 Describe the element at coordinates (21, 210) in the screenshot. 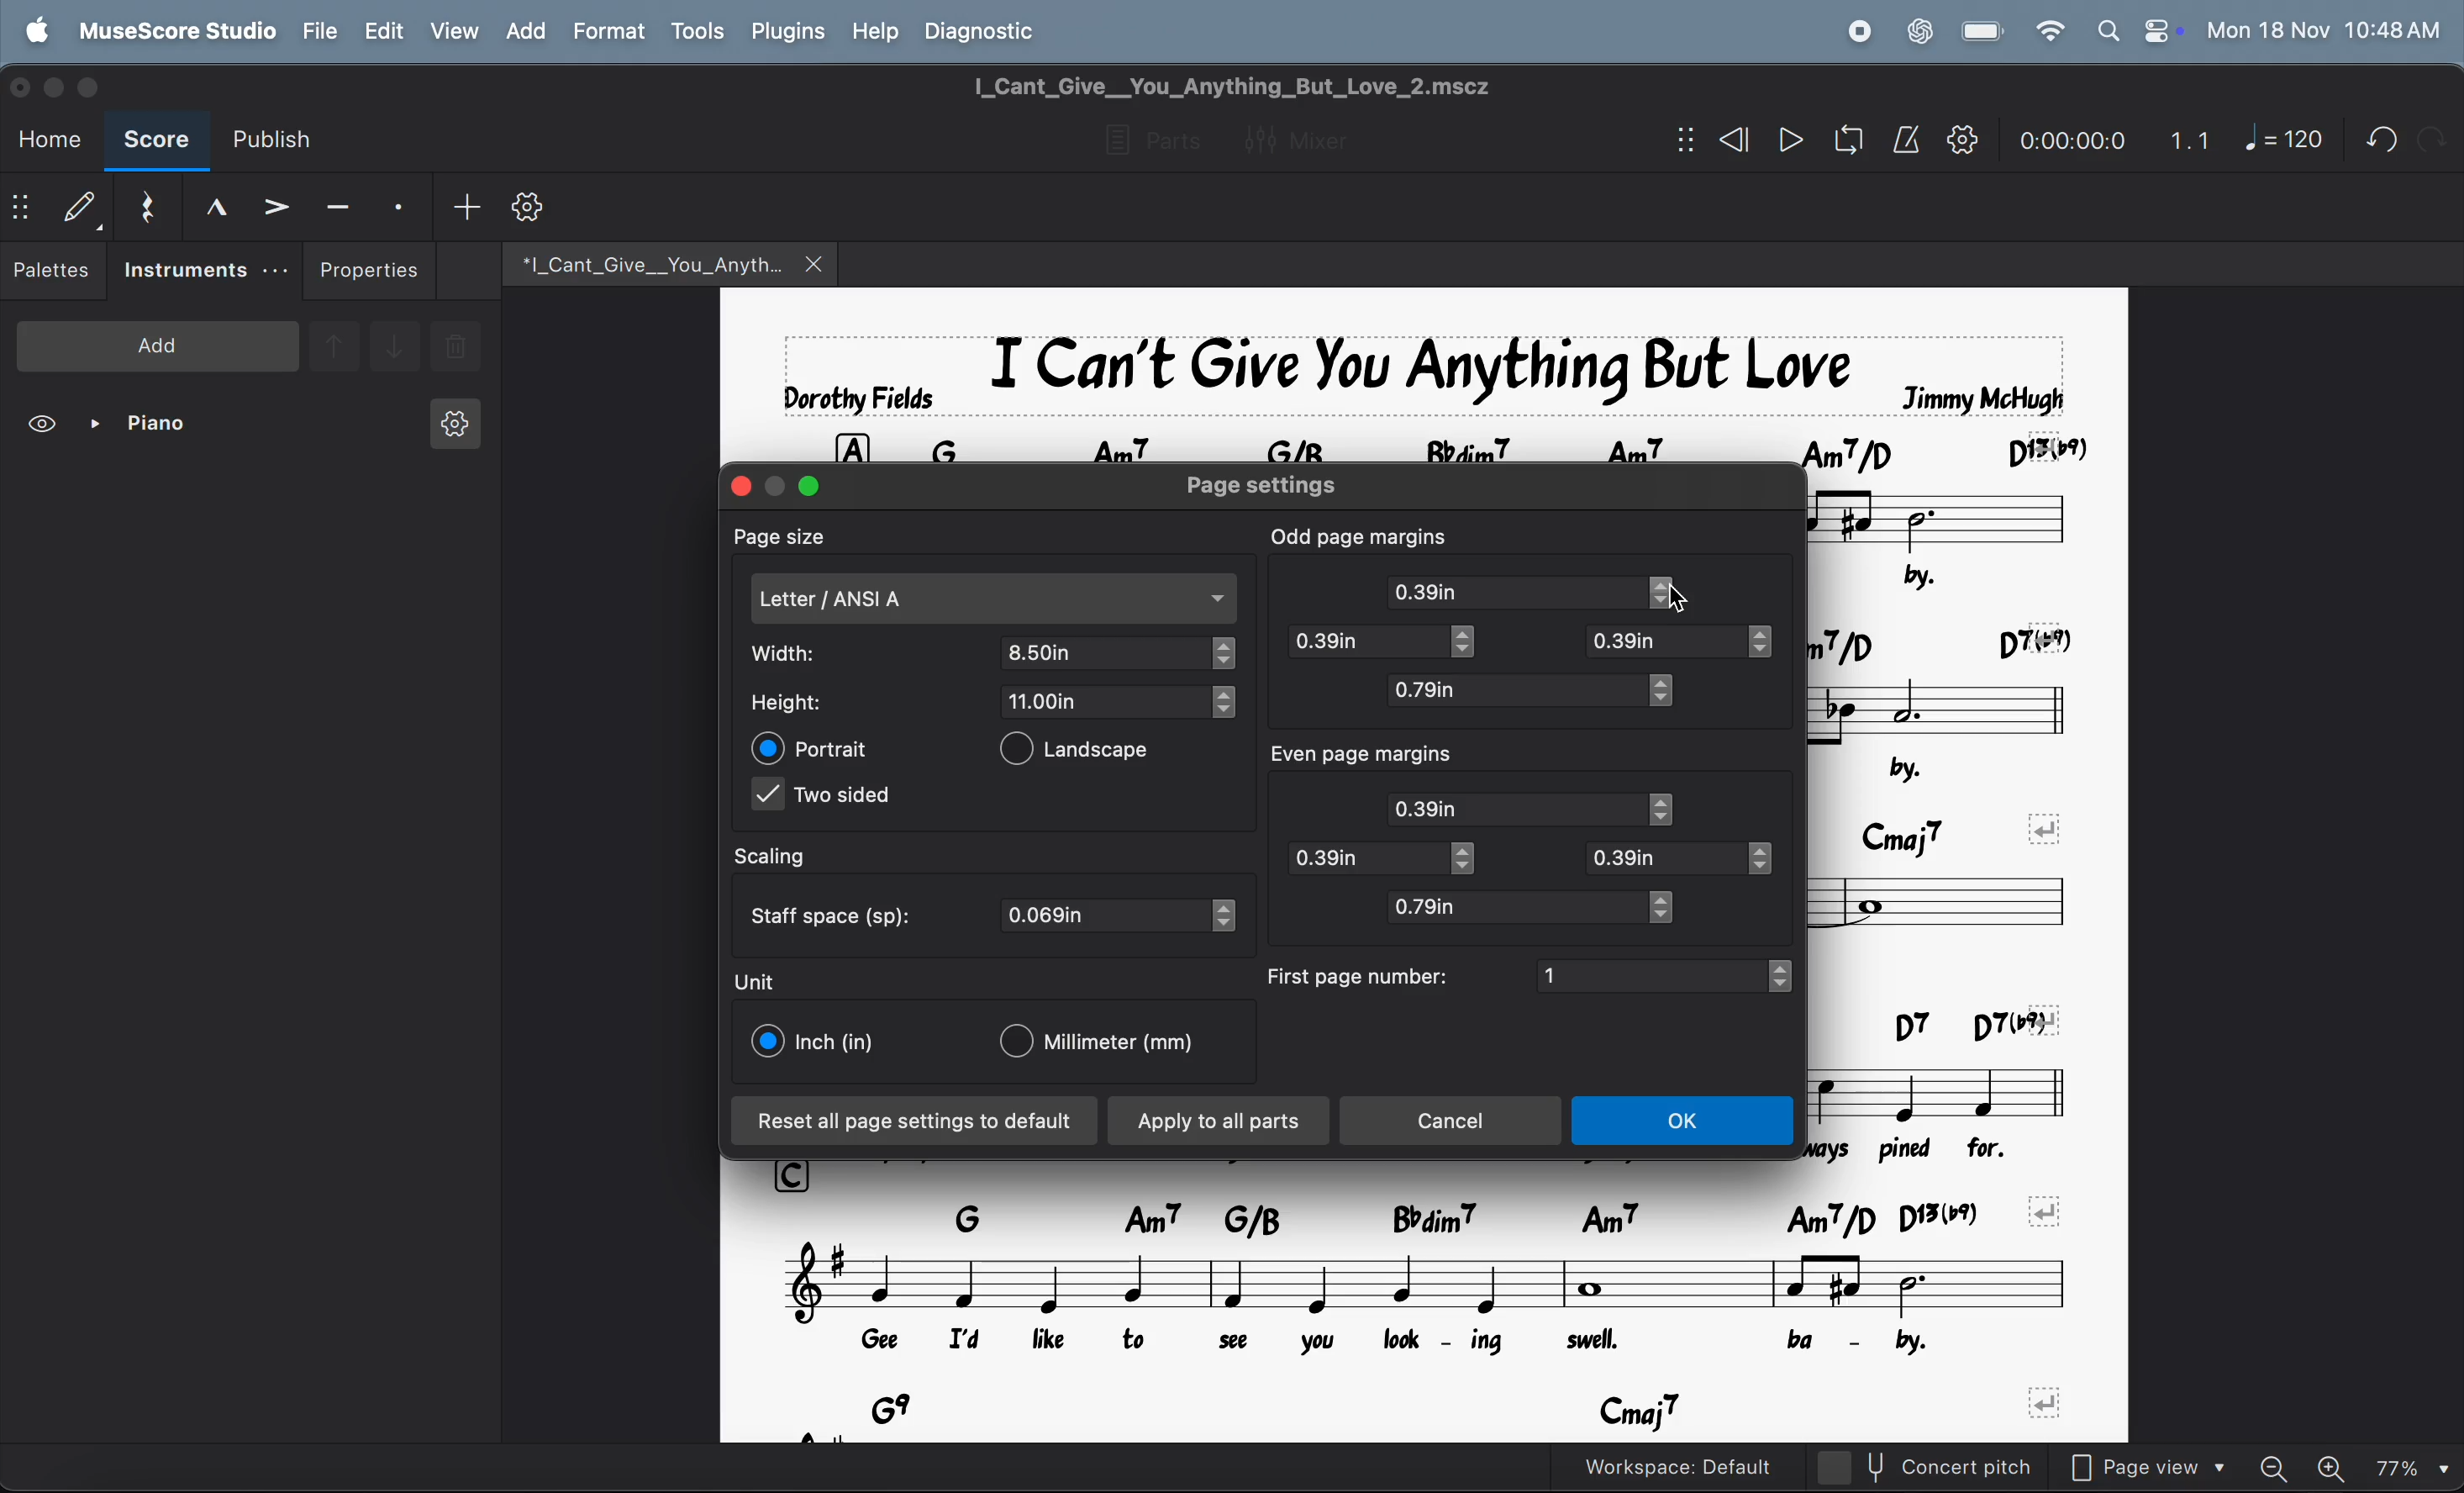

I see `show/hide` at that location.